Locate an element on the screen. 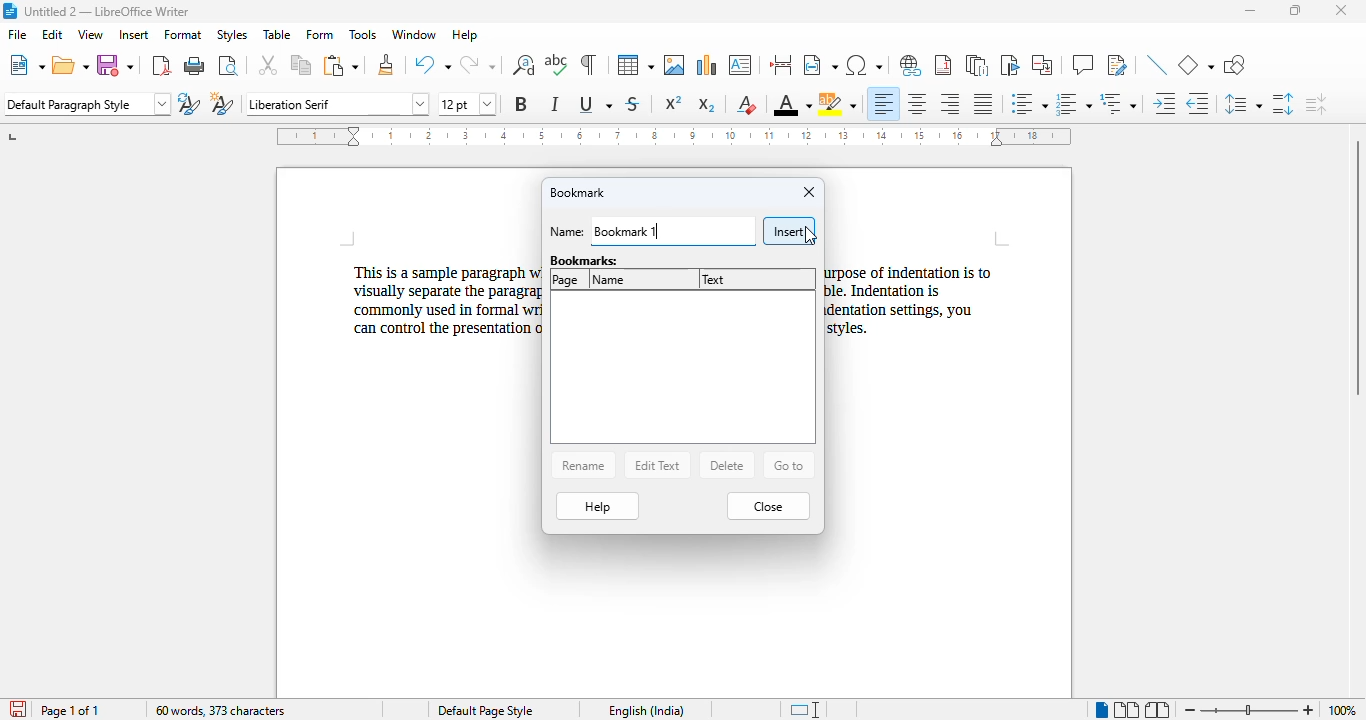 The height and width of the screenshot is (720, 1366). insert is located at coordinates (133, 33).